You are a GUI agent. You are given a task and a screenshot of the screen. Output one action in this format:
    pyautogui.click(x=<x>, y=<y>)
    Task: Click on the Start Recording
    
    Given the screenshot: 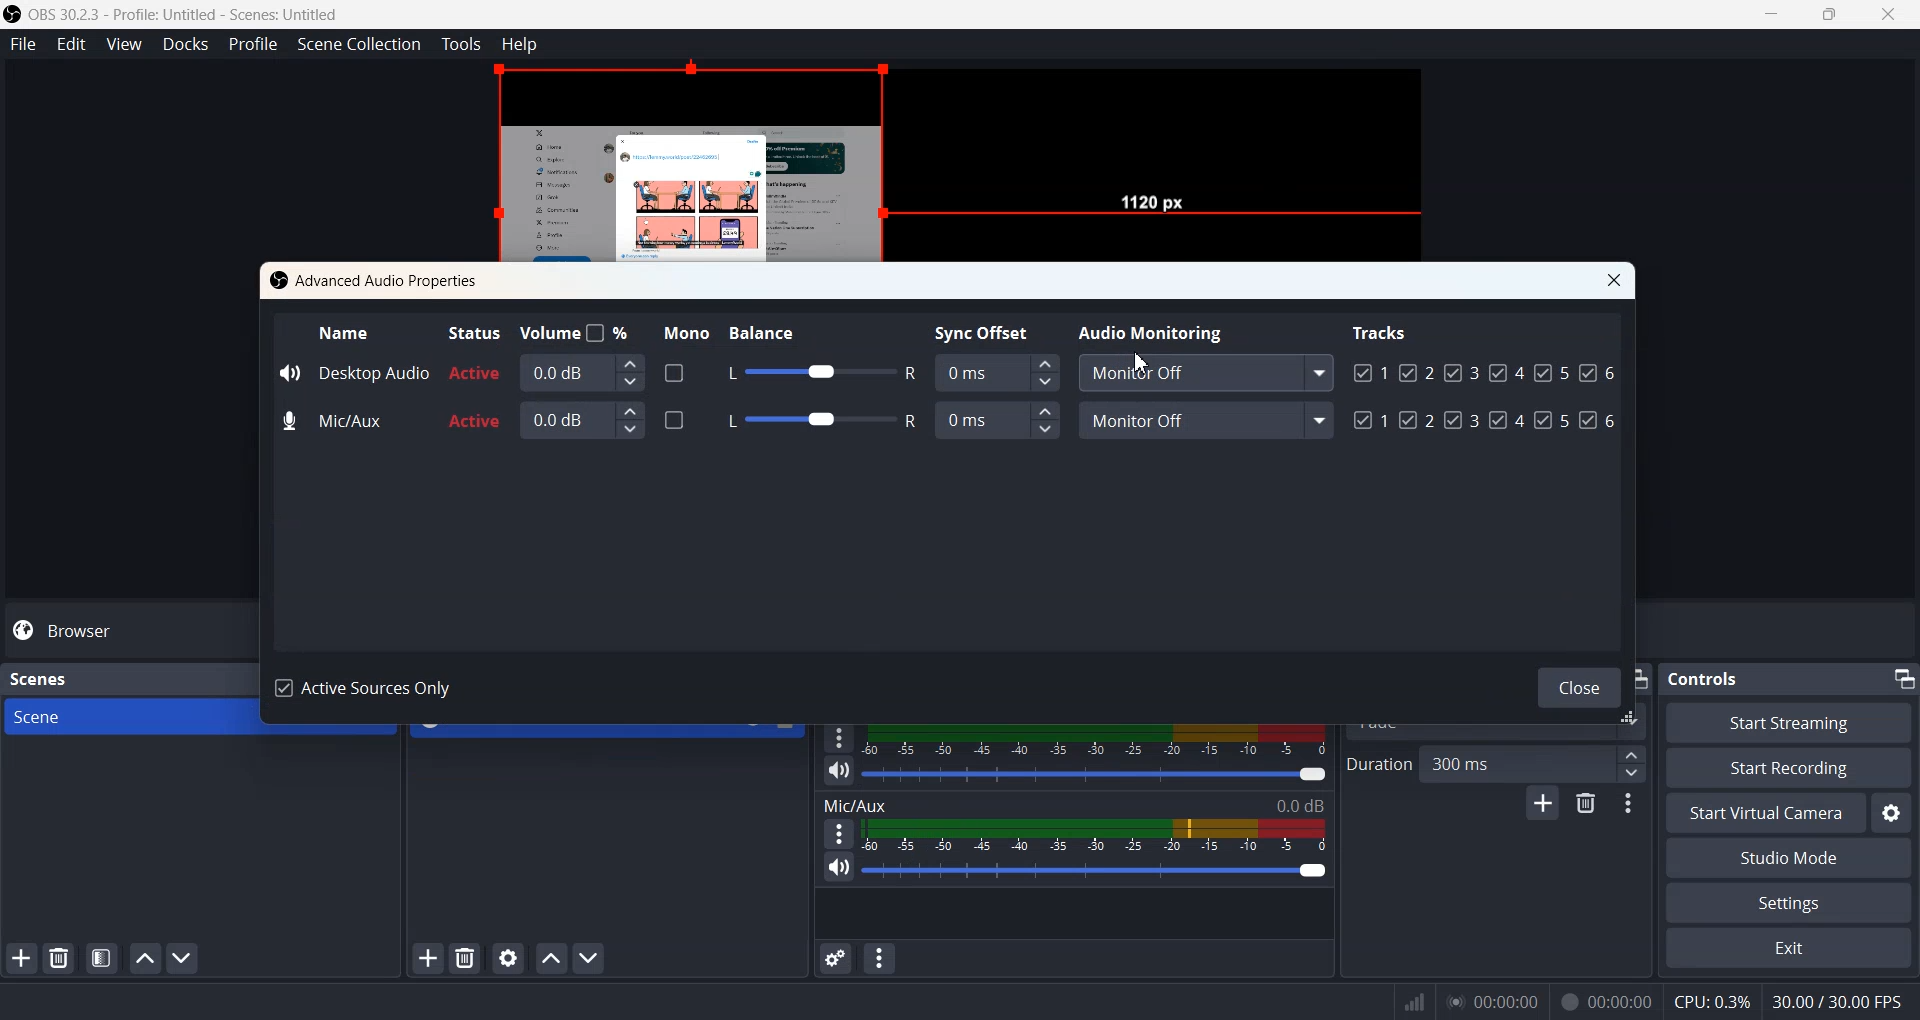 What is the action you would take?
    pyautogui.click(x=1788, y=767)
    